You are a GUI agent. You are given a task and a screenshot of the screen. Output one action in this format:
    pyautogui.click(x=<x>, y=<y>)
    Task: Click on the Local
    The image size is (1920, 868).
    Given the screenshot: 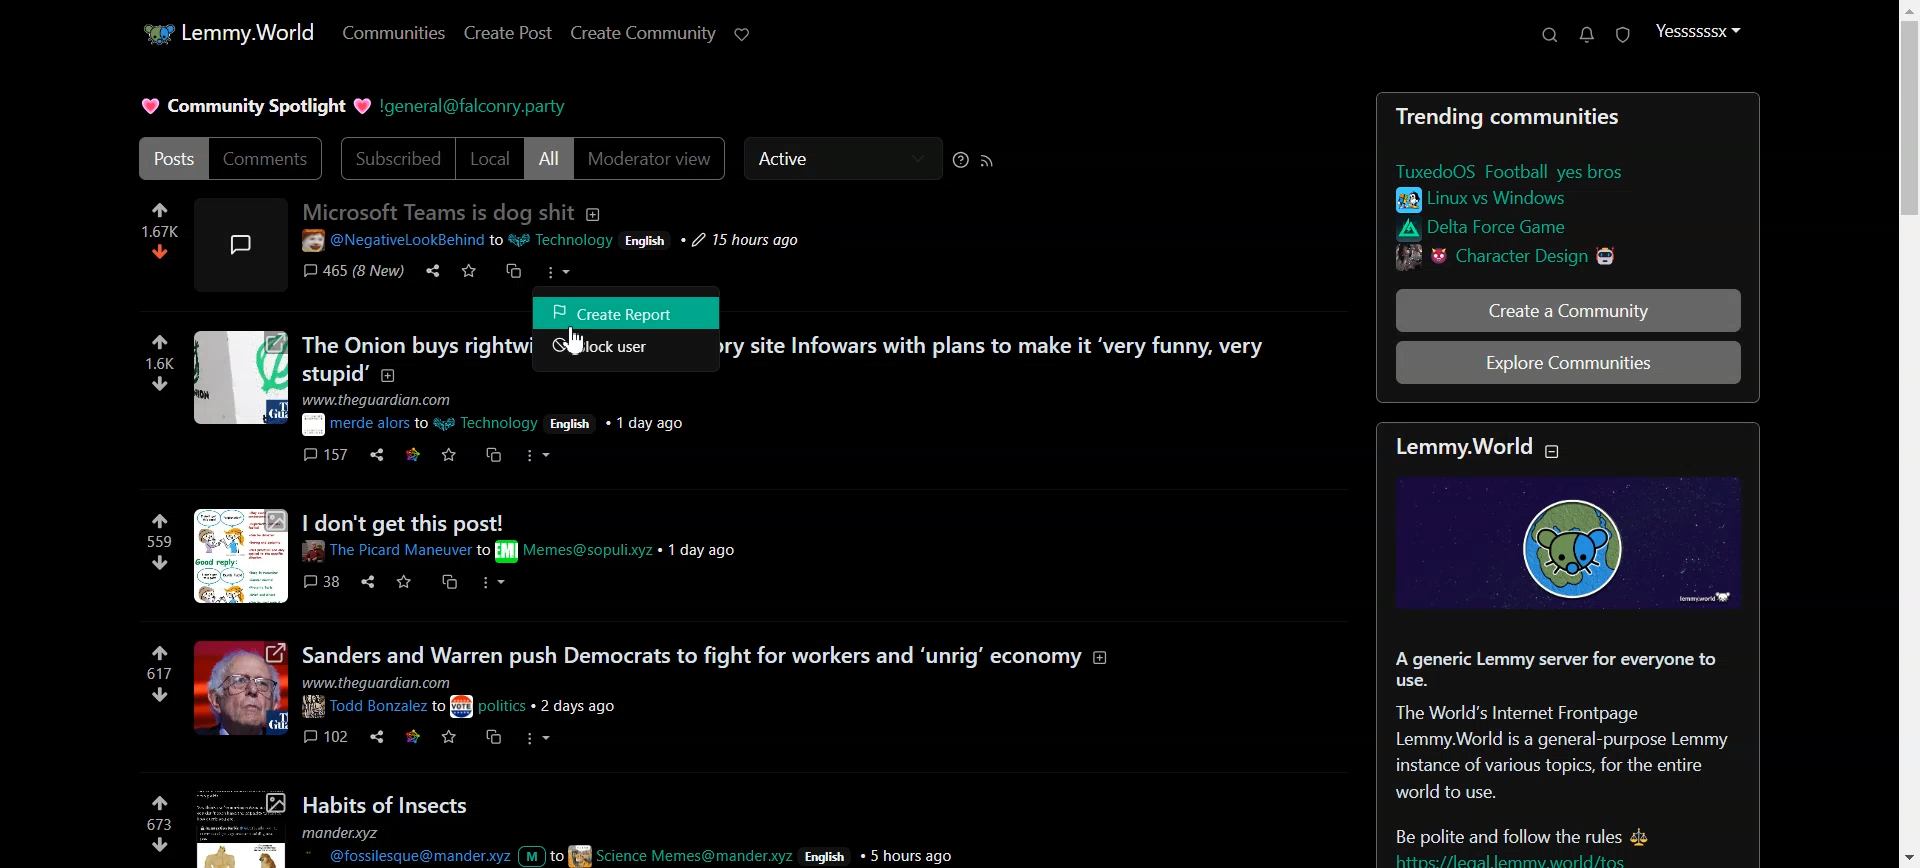 What is the action you would take?
    pyautogui.click(x=490, y=159)
    